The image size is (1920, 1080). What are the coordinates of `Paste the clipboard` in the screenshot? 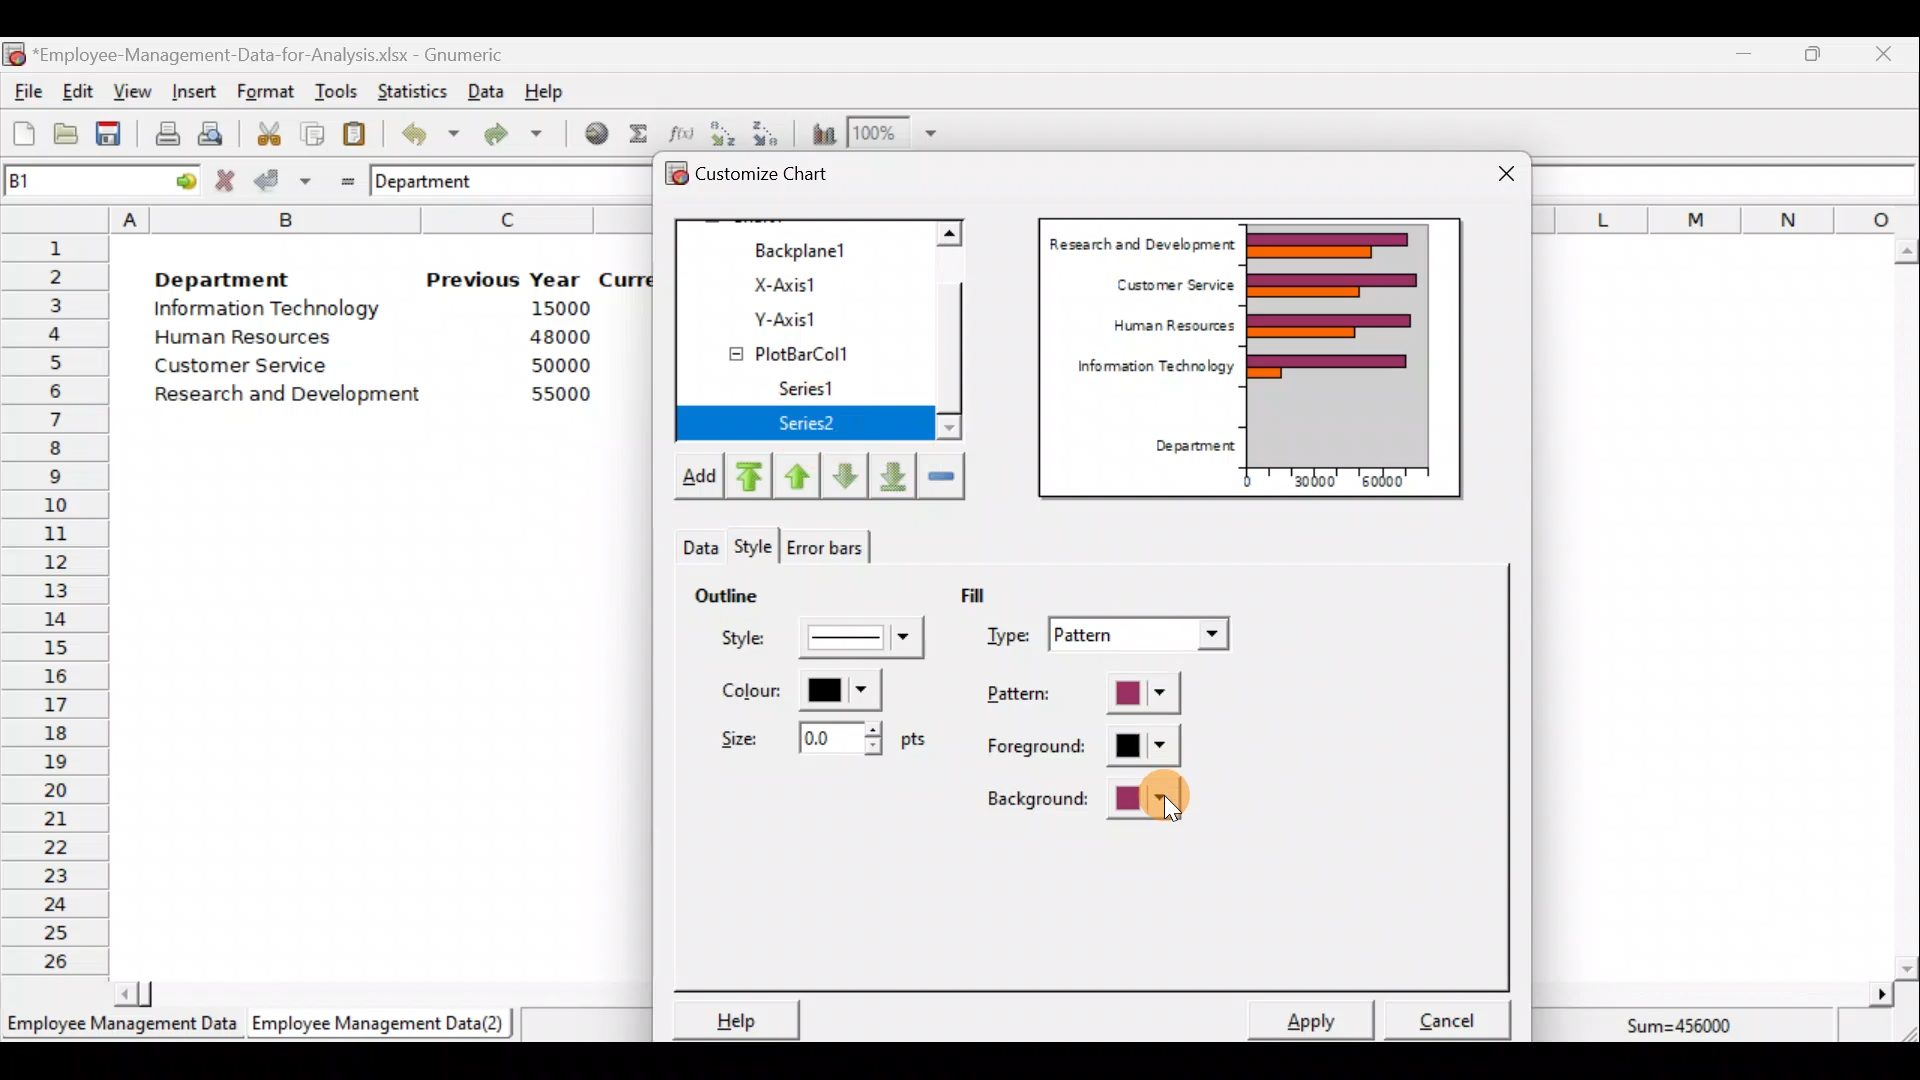 It's located at (354, 133).